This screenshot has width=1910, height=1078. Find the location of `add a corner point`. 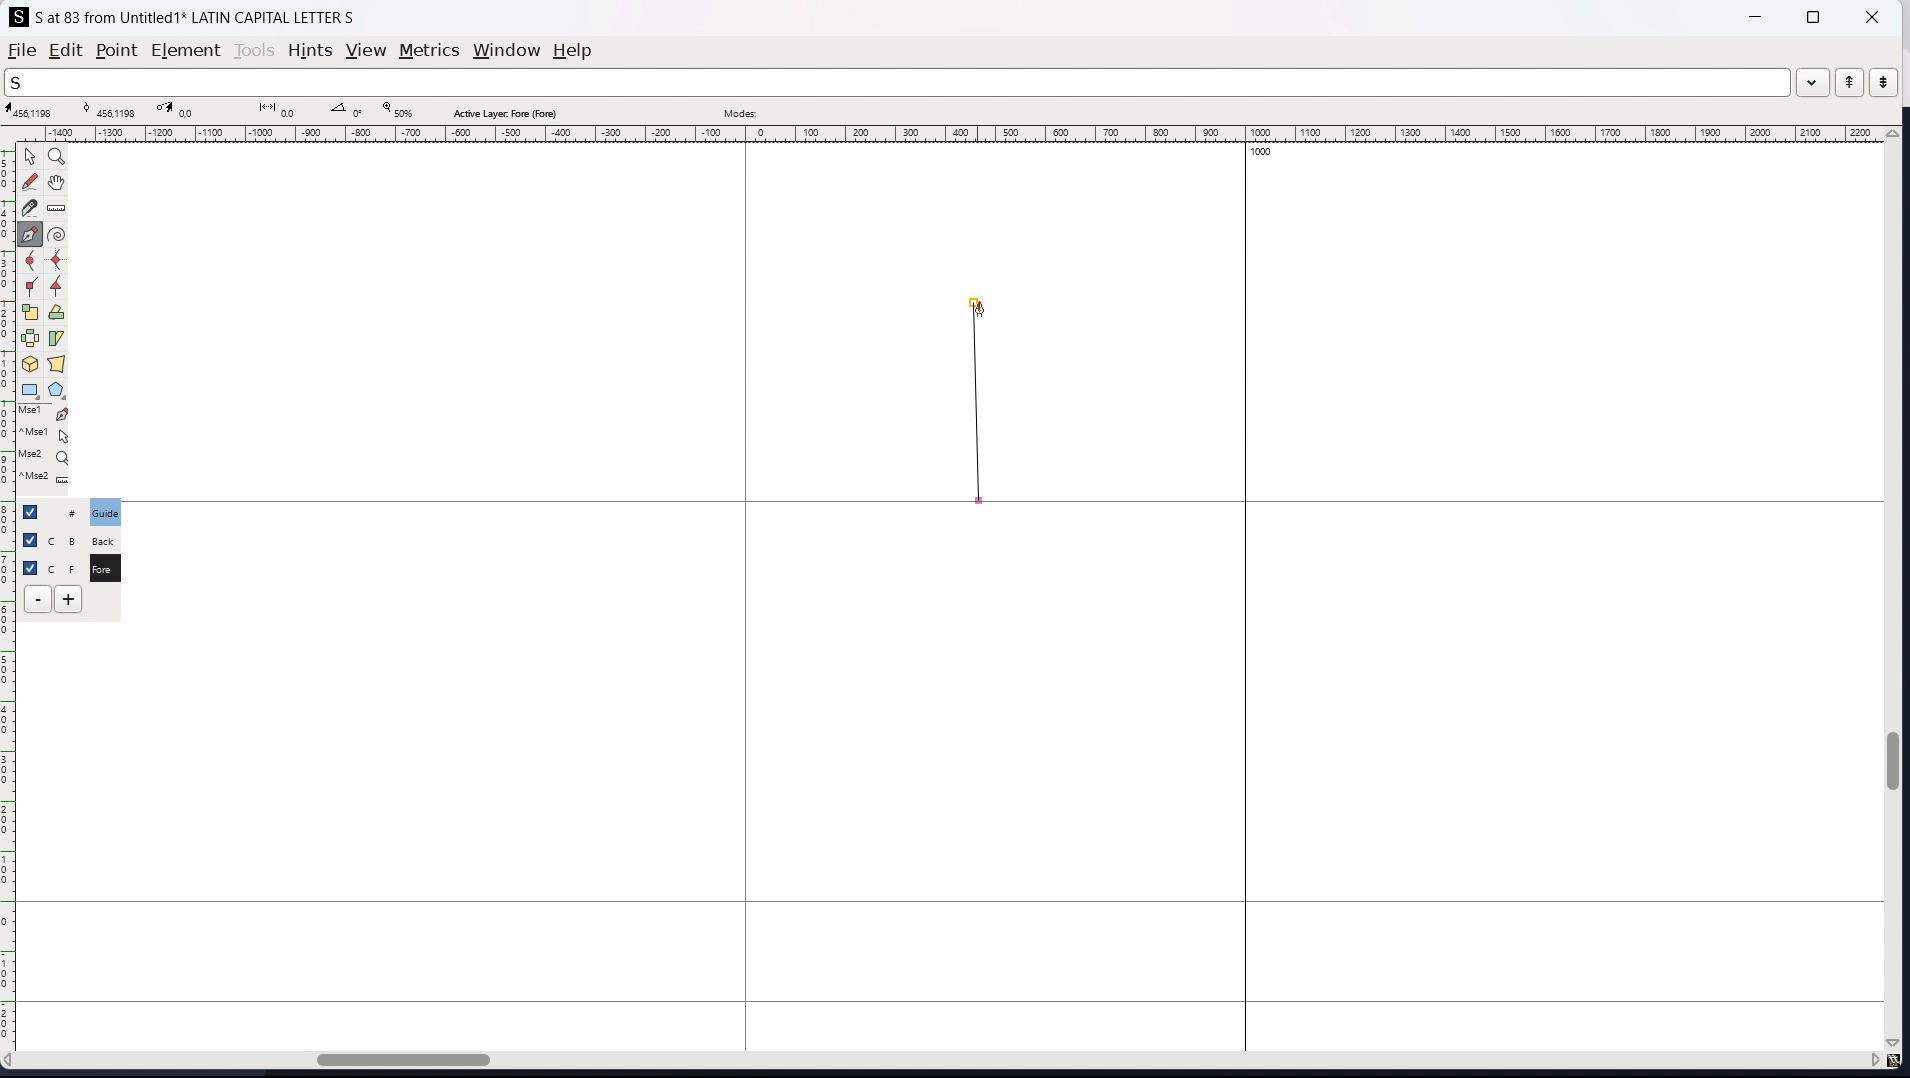

add a corner point is located at coordinates (31, 288).